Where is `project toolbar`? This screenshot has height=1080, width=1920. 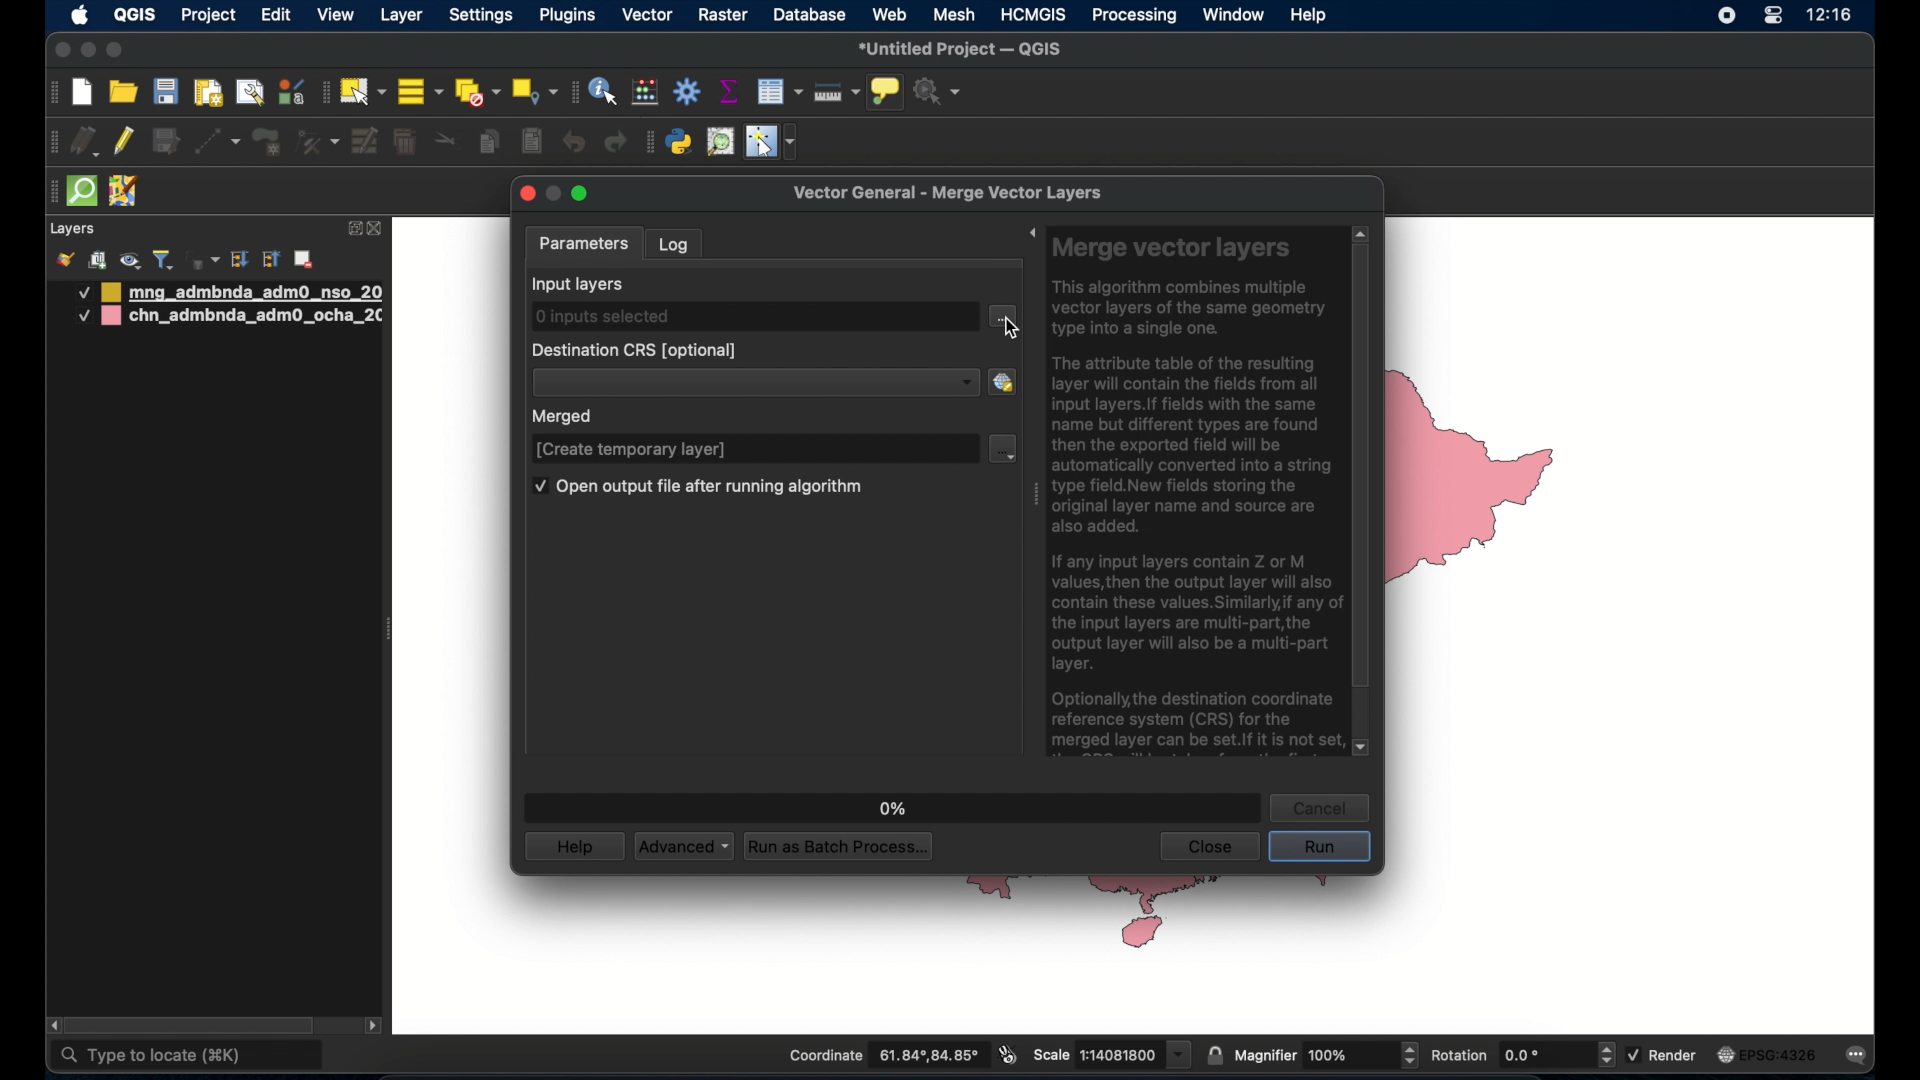 project toolbar is located at coordinates (50, 93).